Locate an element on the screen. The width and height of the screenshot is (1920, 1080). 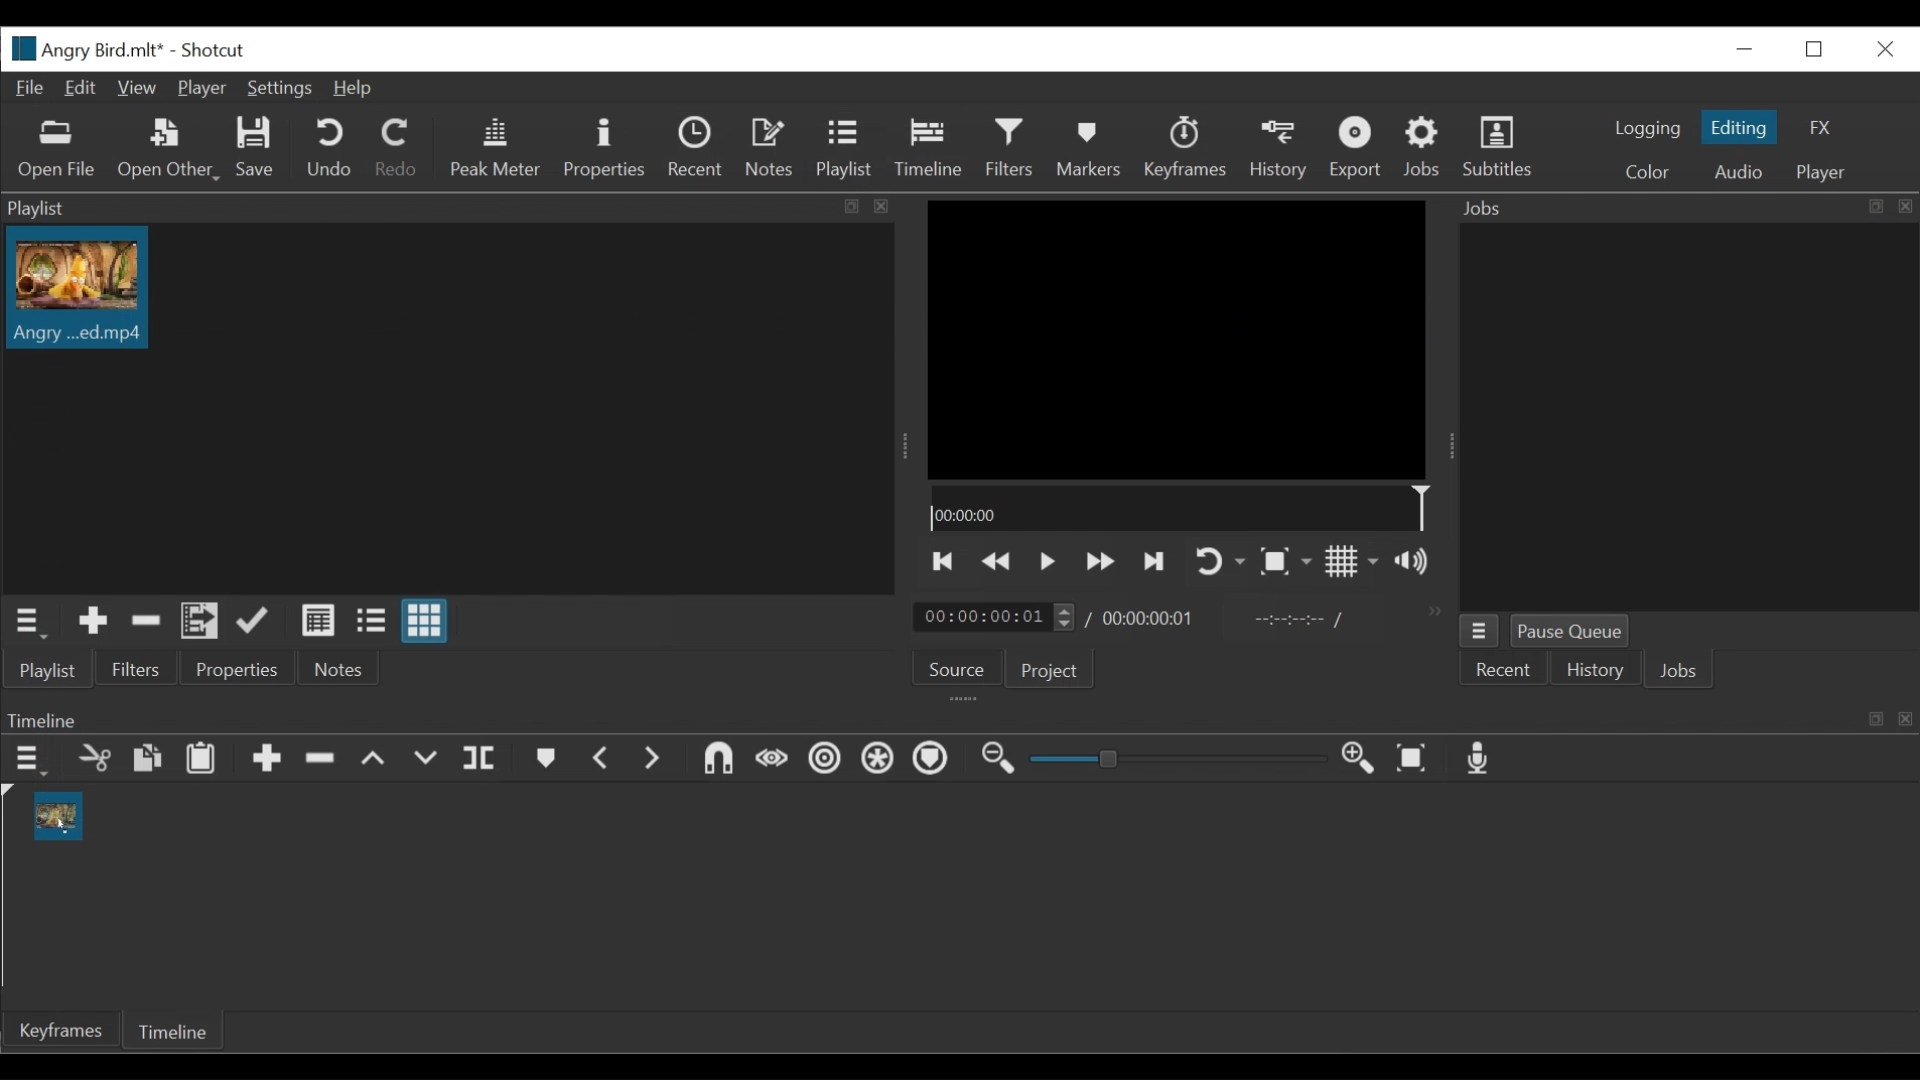
Add Source to the playlist is located at coordinates (97, 622).